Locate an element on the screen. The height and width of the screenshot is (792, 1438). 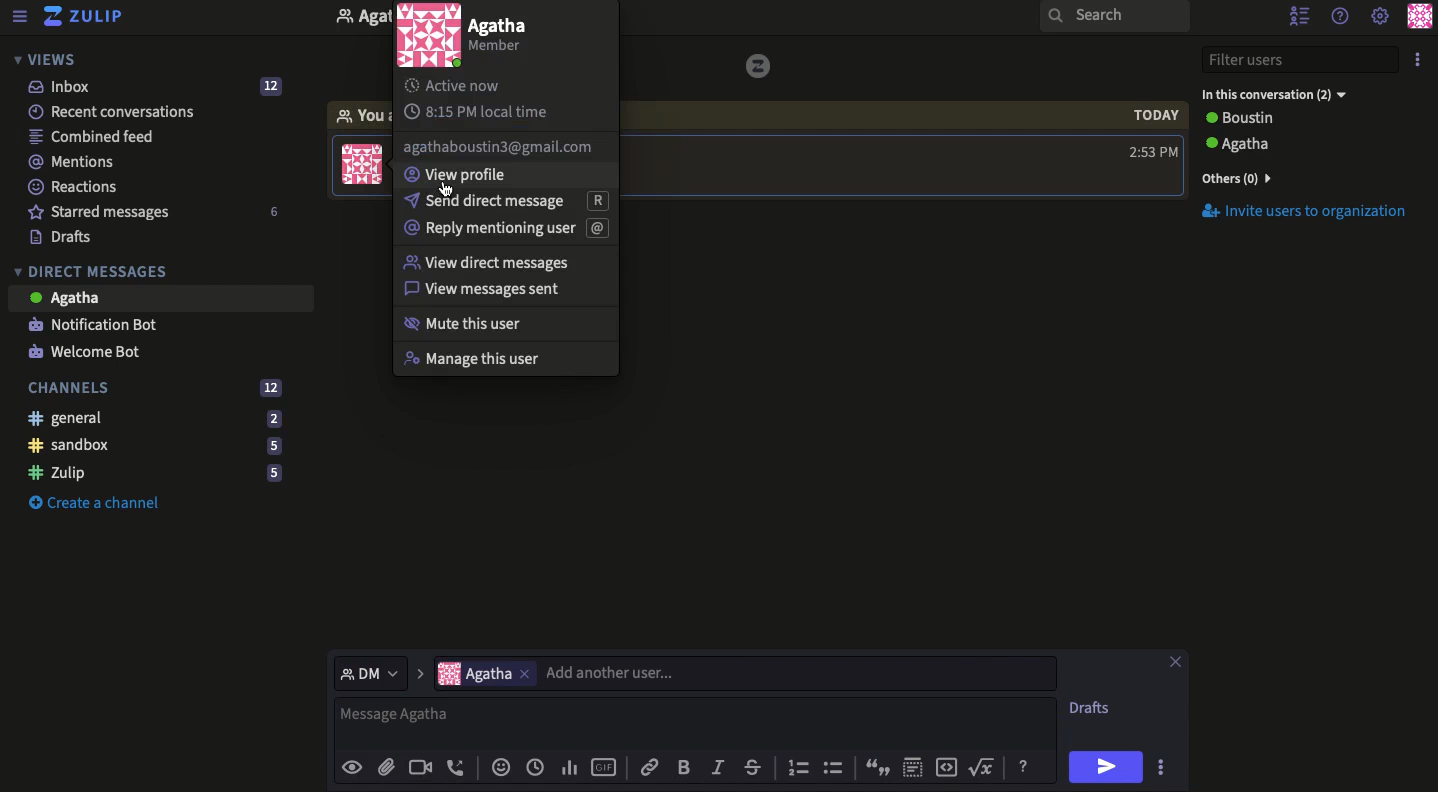
Menu is located at coordinates (20, 18).